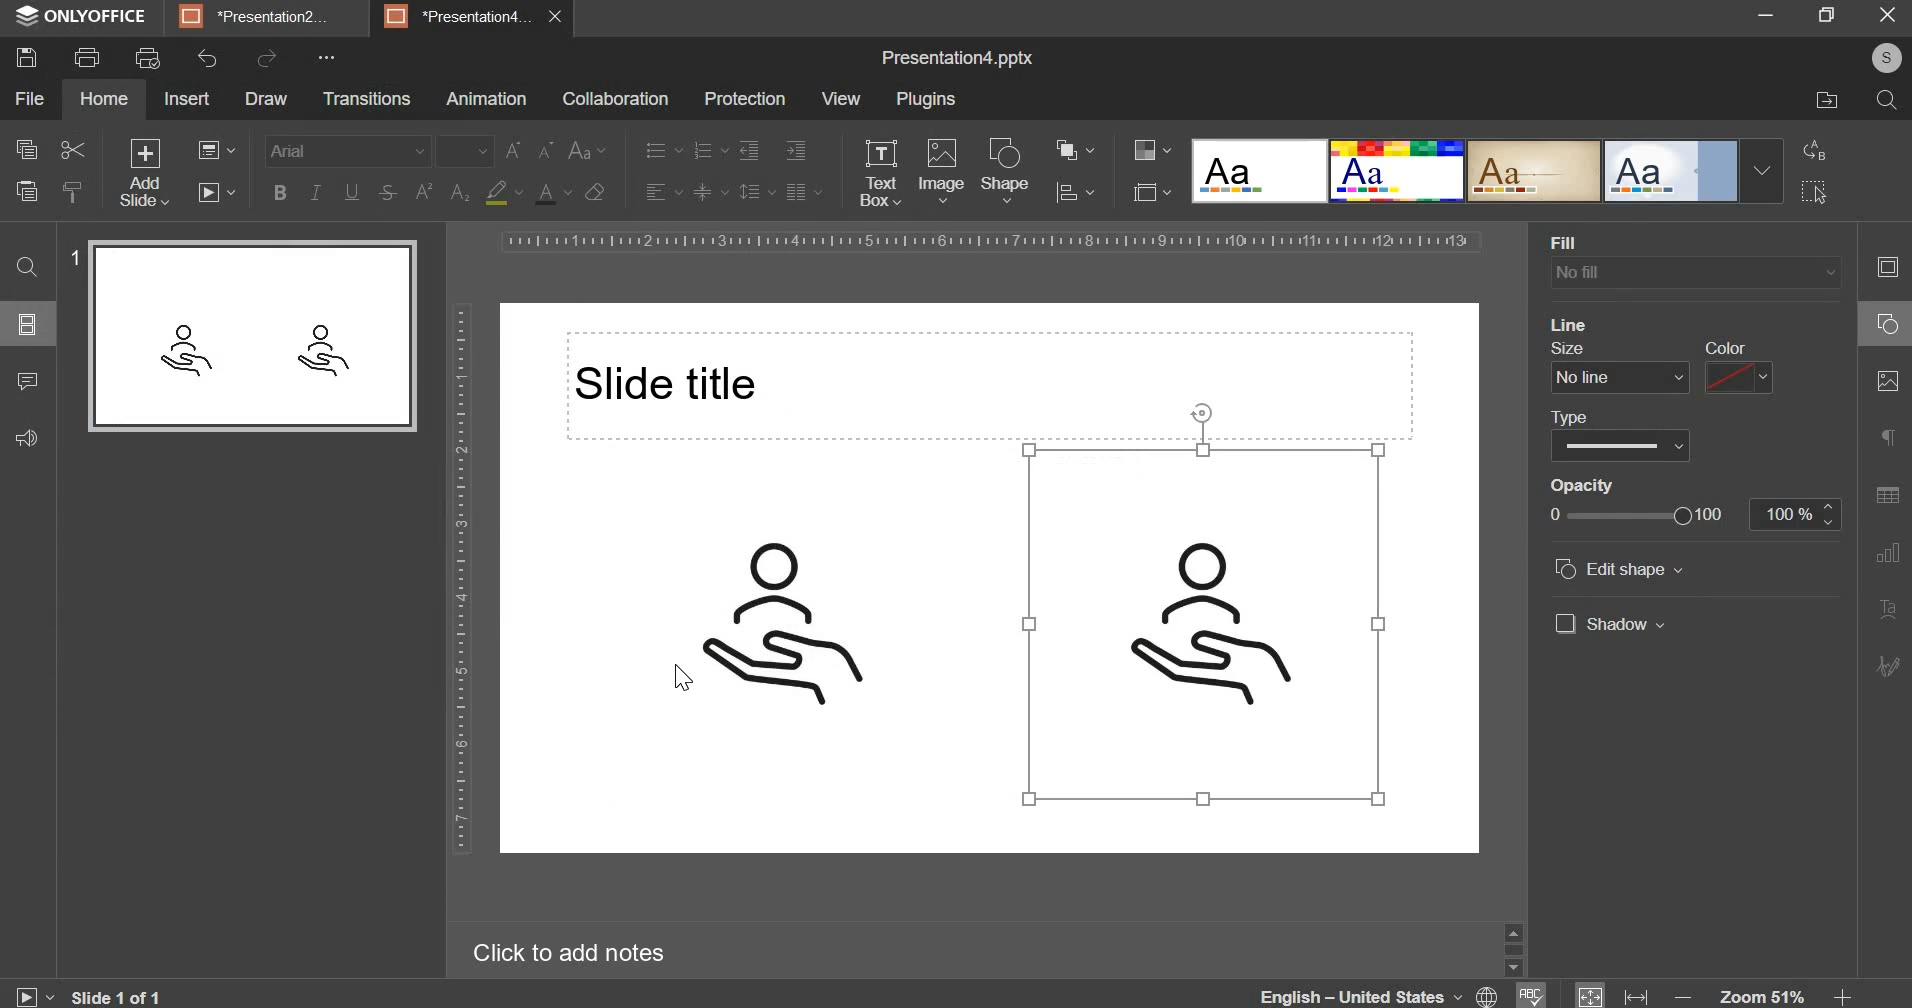  What do you see at coordinates (1762, 996) in the screenshot?
I see `zoom 51%` at bounding box center [1762, 996].